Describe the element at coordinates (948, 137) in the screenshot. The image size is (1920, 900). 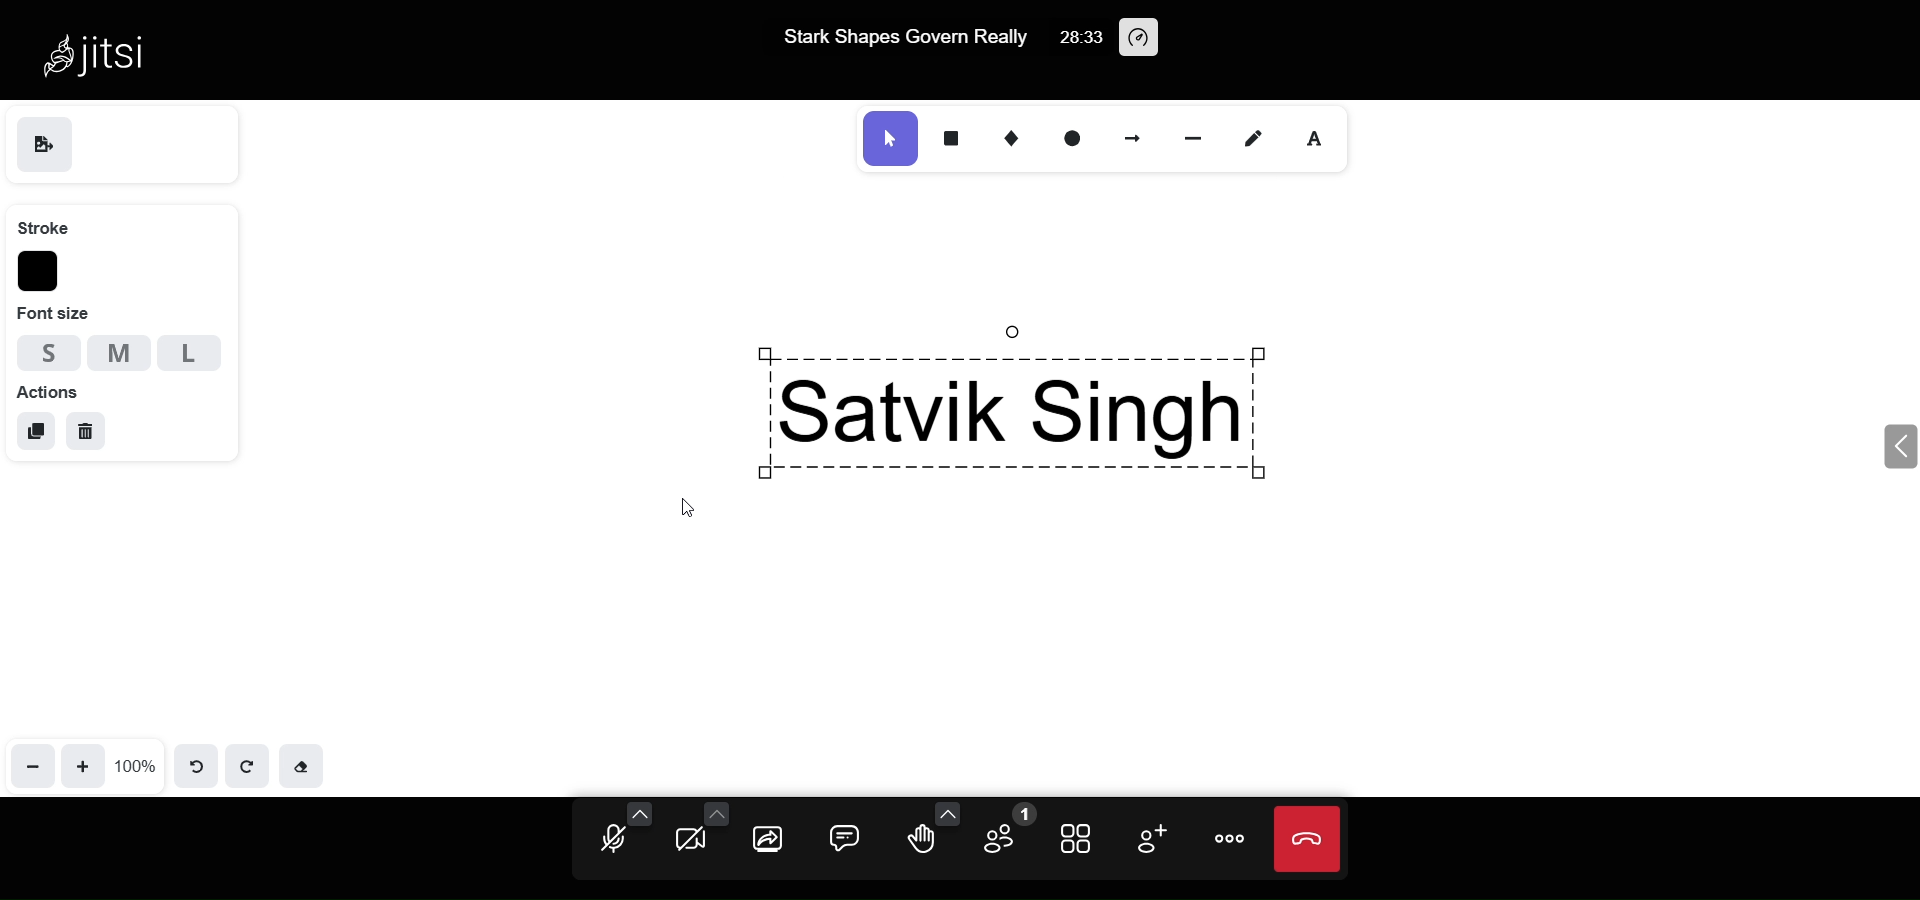
I see `rectangle` at that location.